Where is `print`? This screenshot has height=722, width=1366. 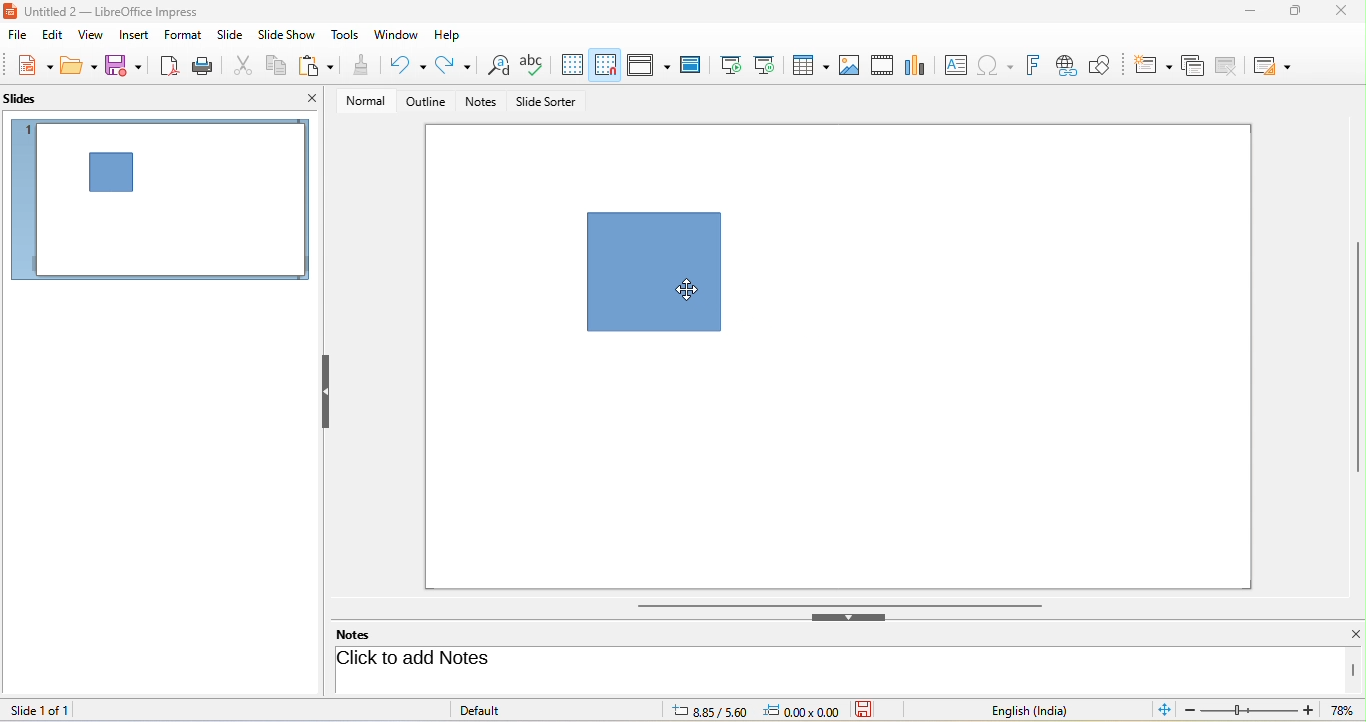
print is located at coordinates (206, 65).